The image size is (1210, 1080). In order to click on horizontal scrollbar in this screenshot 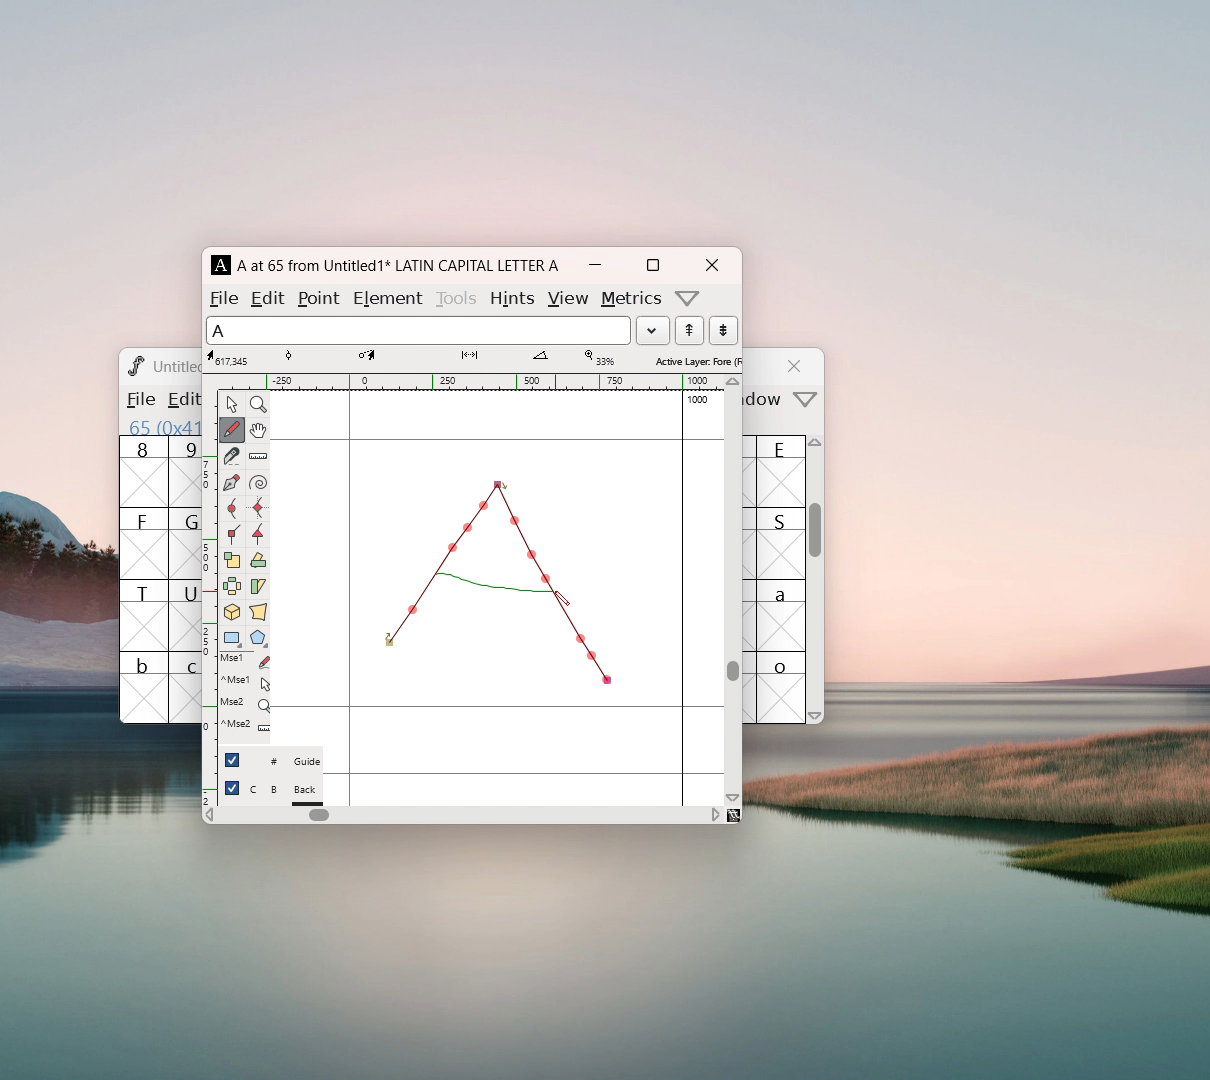, I will do `click(319, 815)`.